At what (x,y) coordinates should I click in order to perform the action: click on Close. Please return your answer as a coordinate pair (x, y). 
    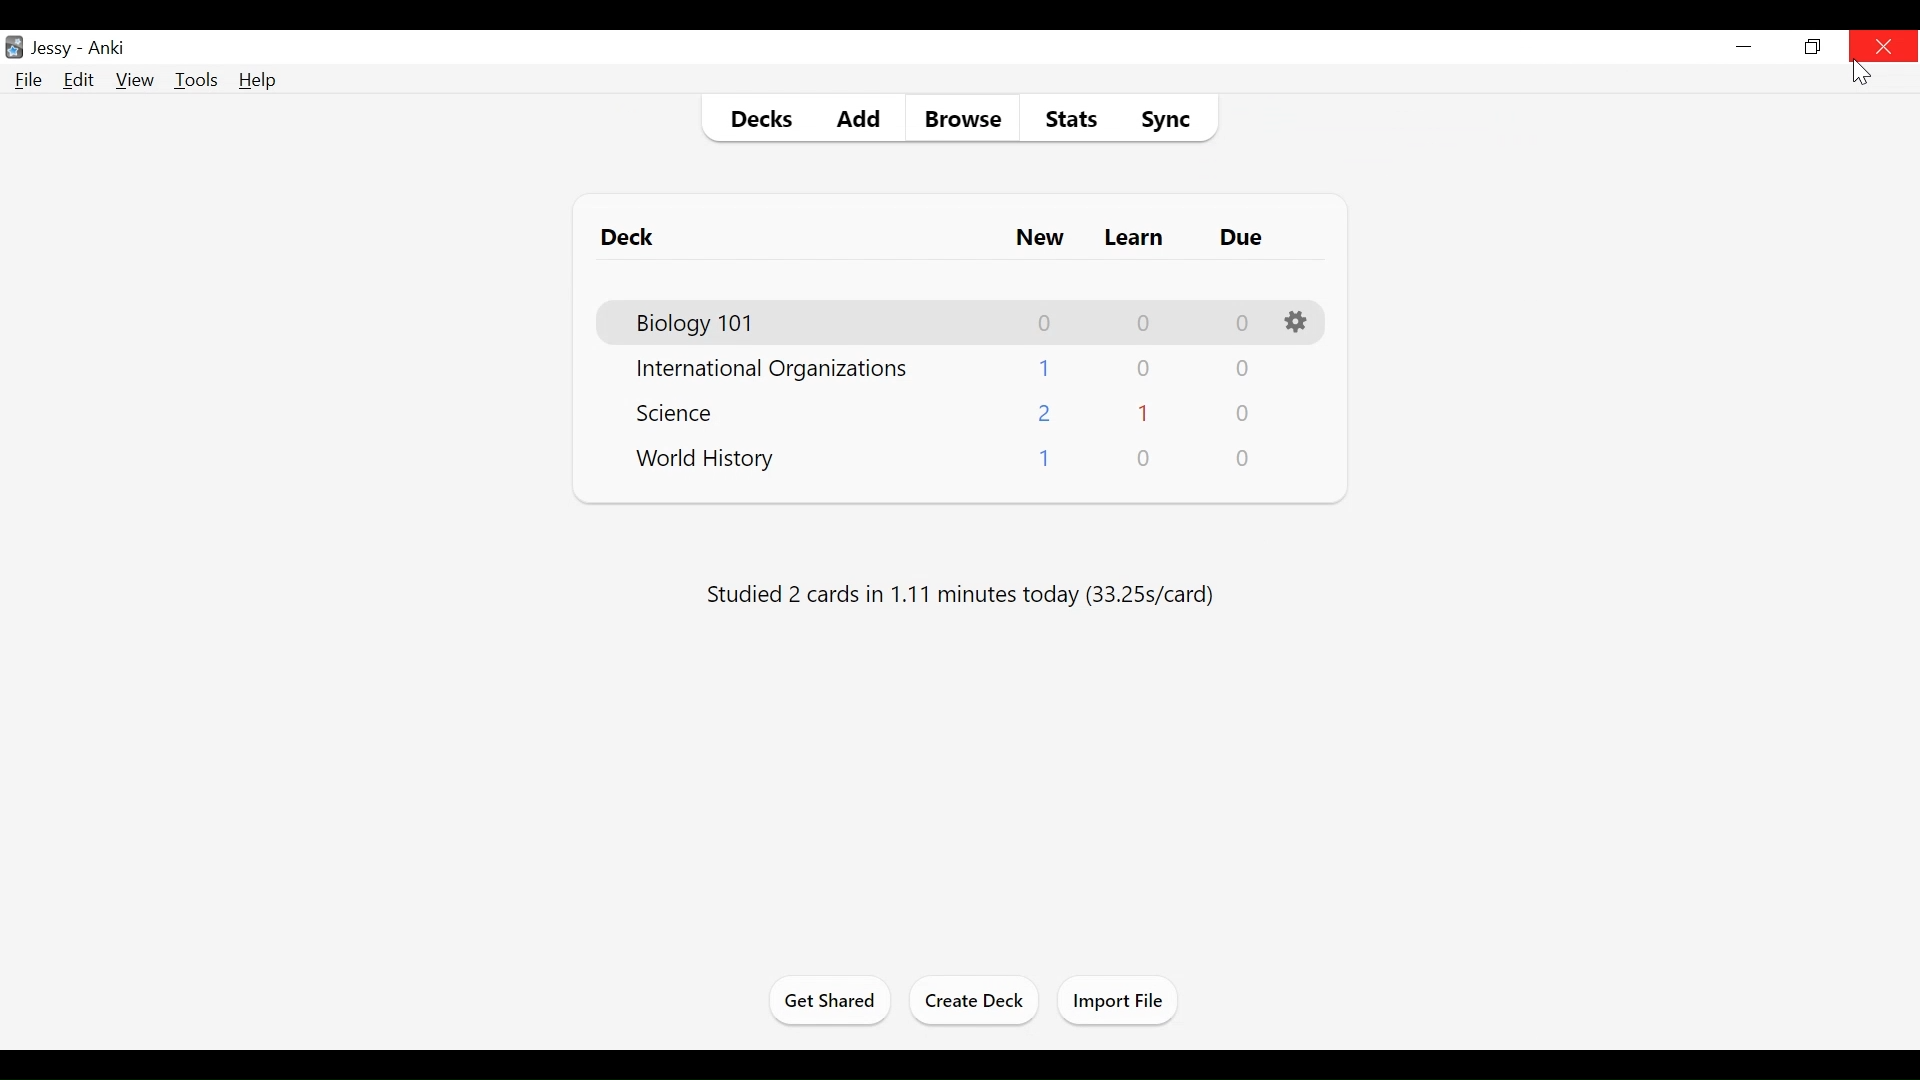
    Looking at the image, I should click on (1885, 46).